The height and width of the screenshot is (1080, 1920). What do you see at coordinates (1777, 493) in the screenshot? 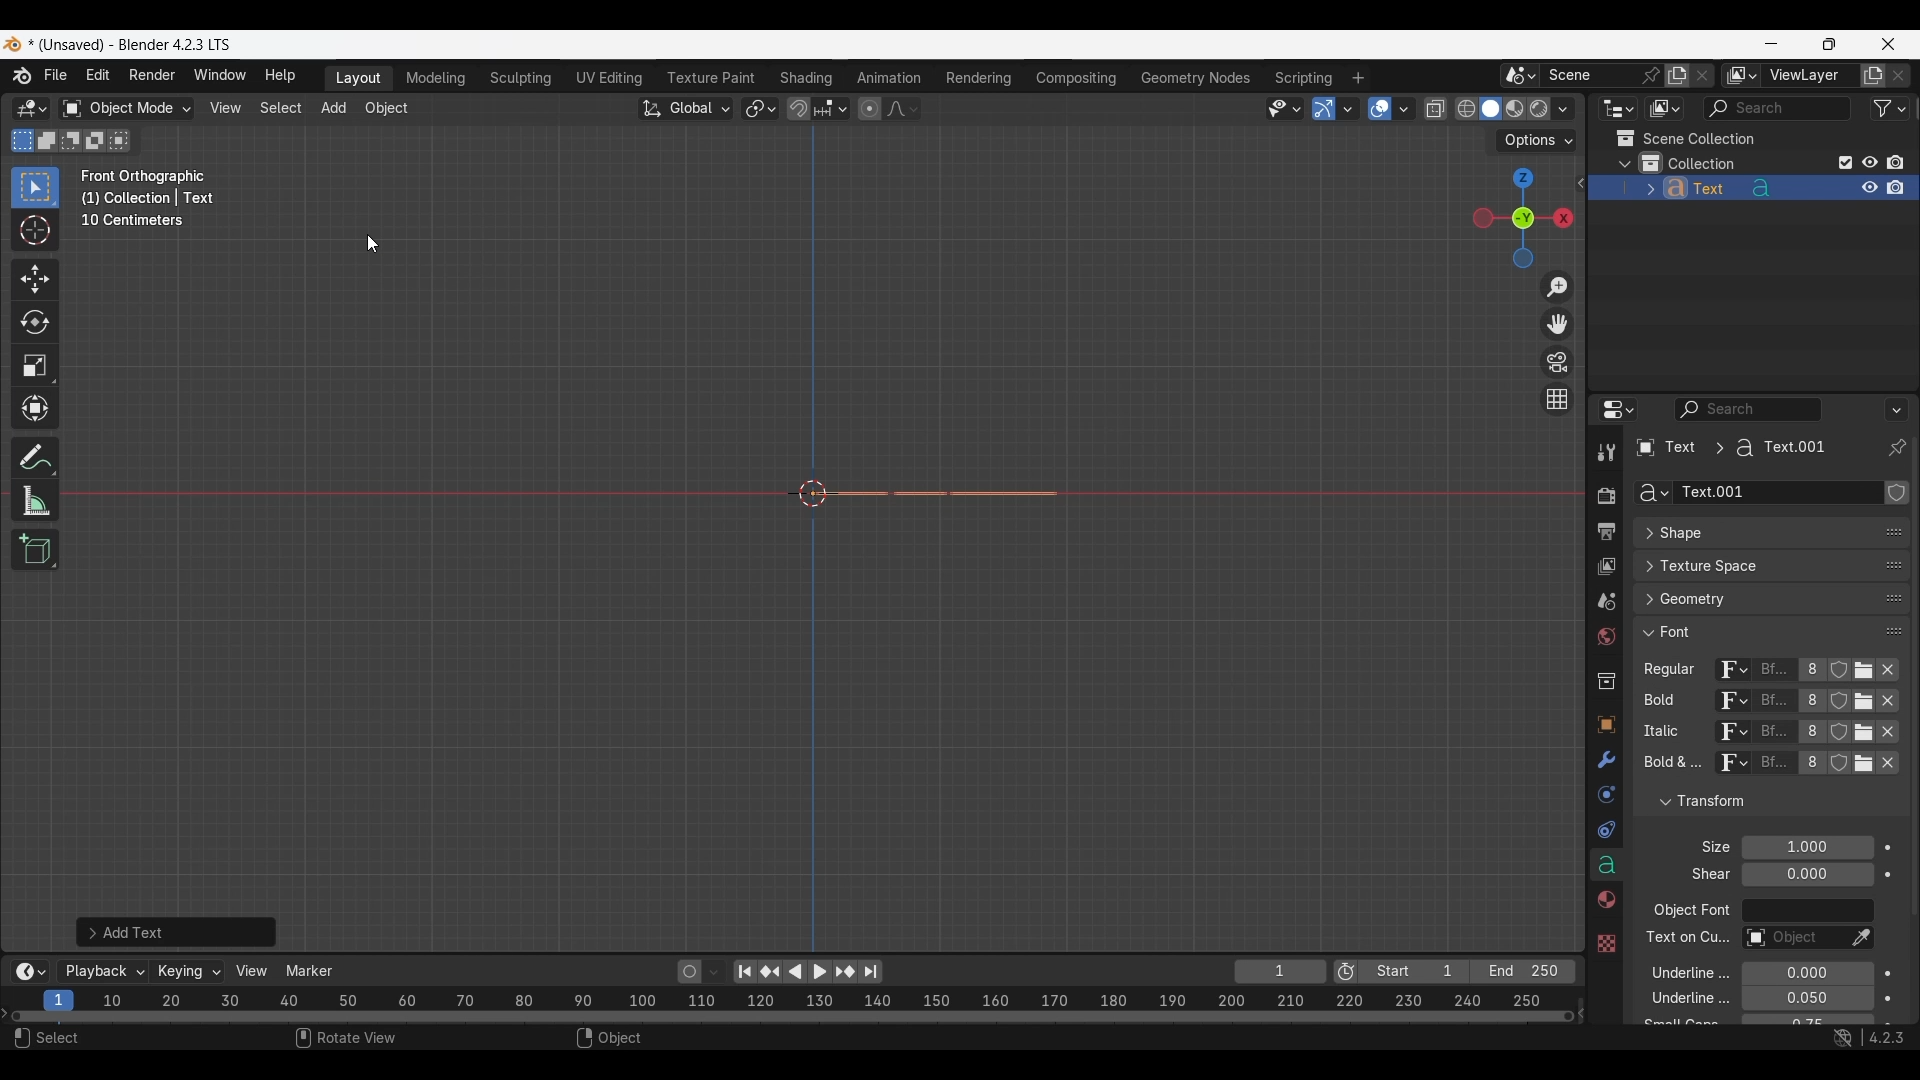
I see `Name` at bounding box center [1777, 493].